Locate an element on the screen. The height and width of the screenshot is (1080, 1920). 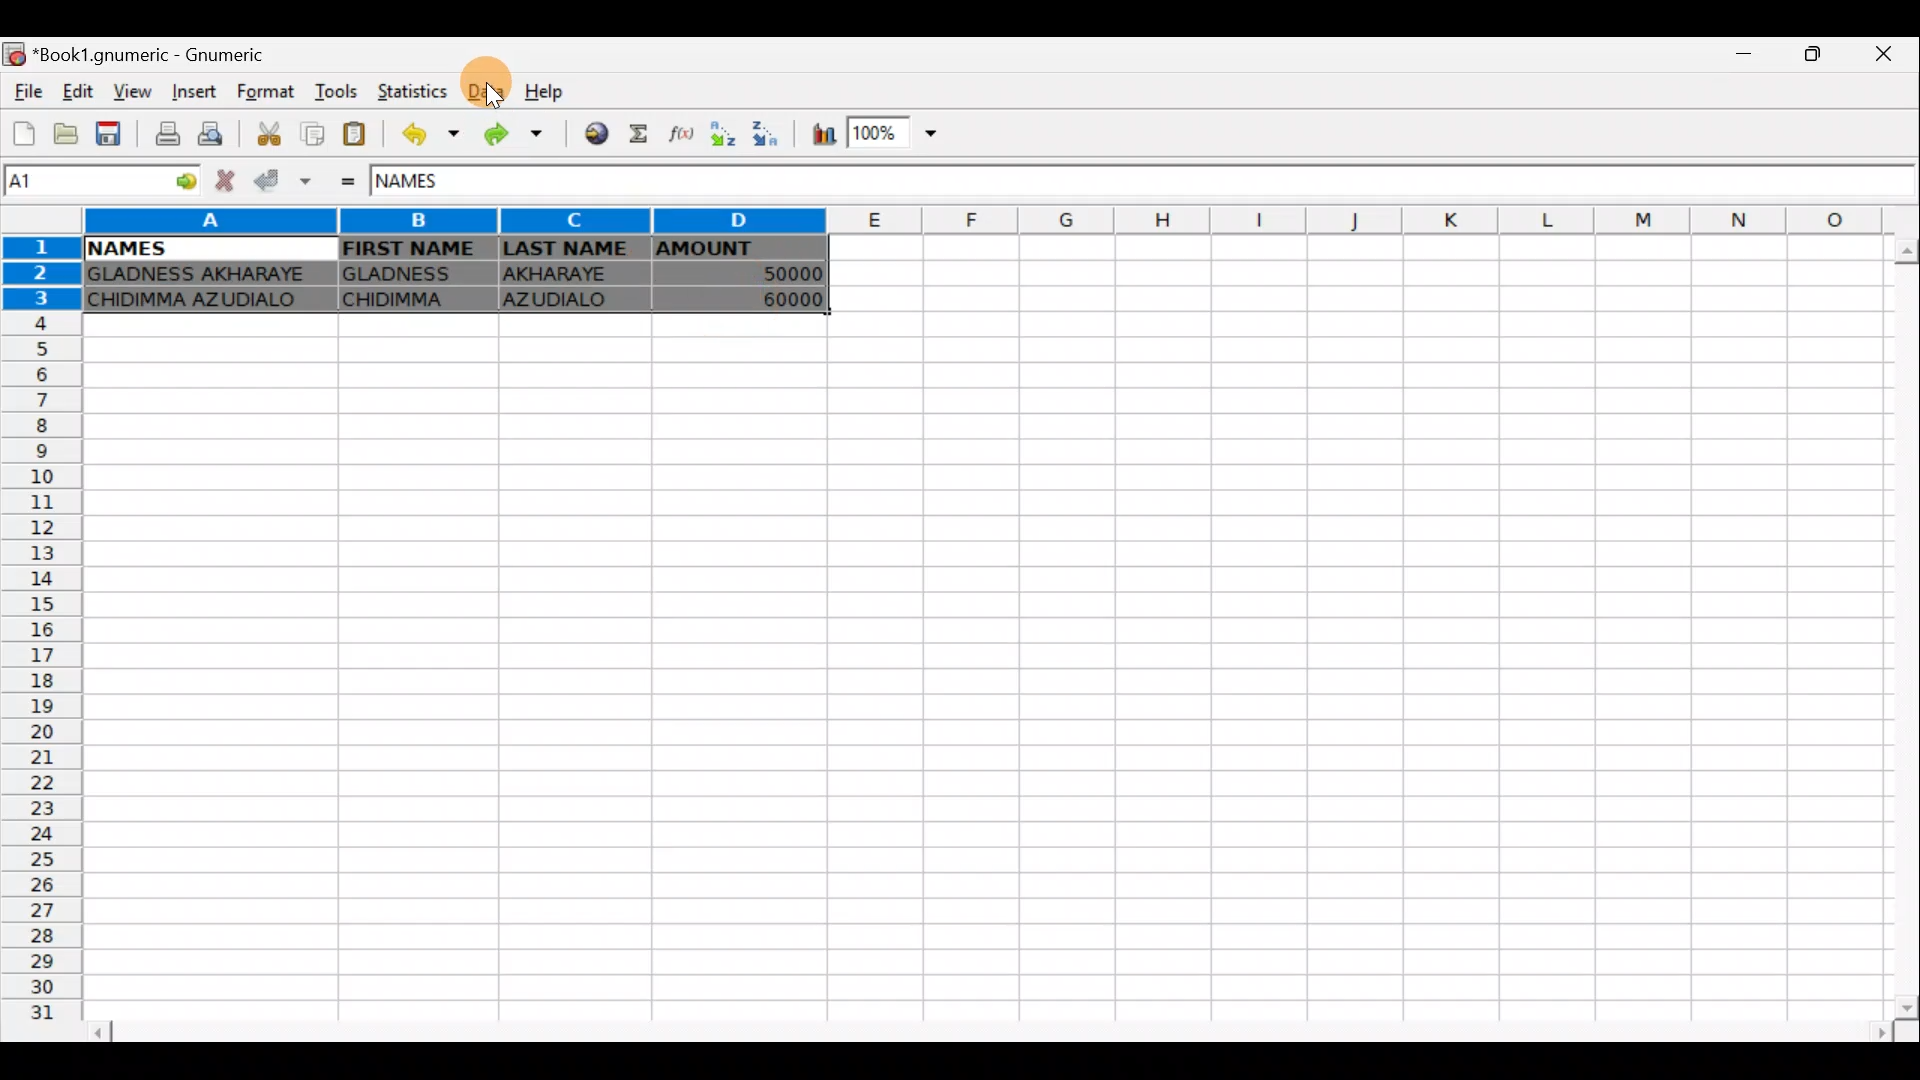
Enter formula is located at coordinates (350, 184).